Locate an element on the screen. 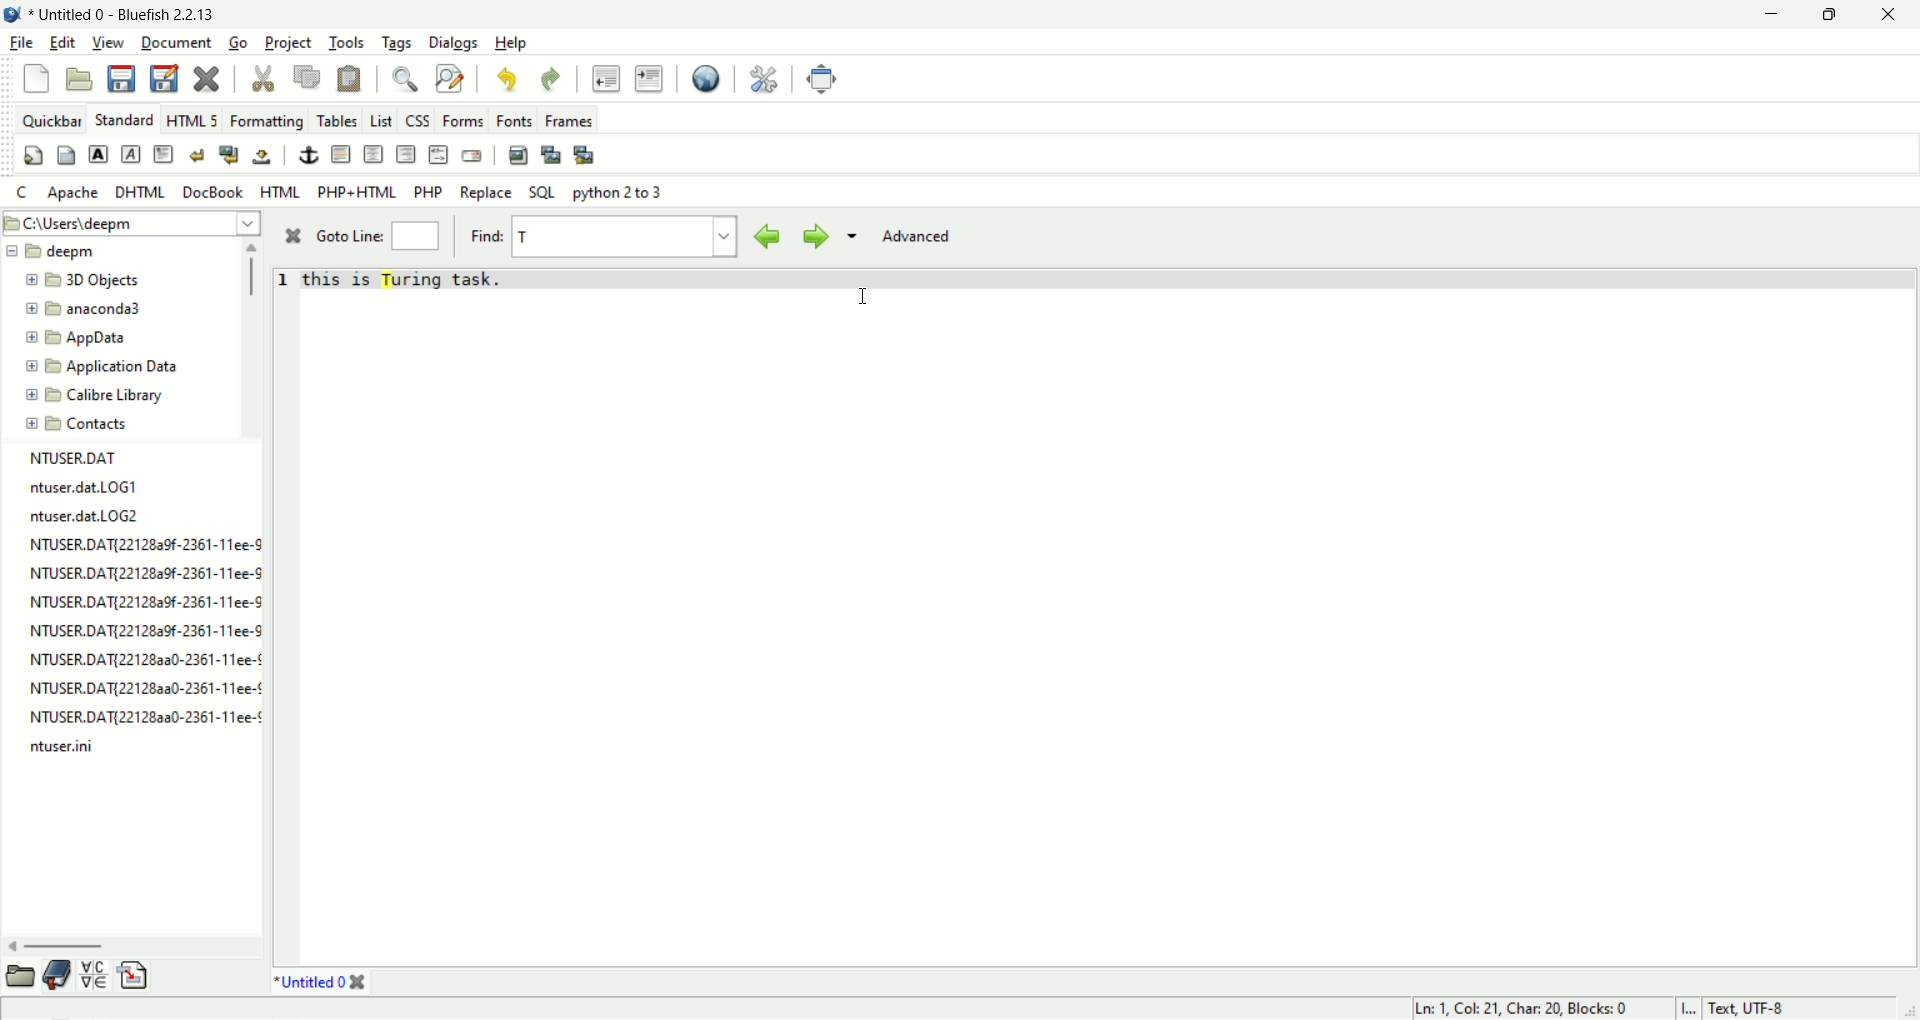  find history is located at coordinates (728, 236).